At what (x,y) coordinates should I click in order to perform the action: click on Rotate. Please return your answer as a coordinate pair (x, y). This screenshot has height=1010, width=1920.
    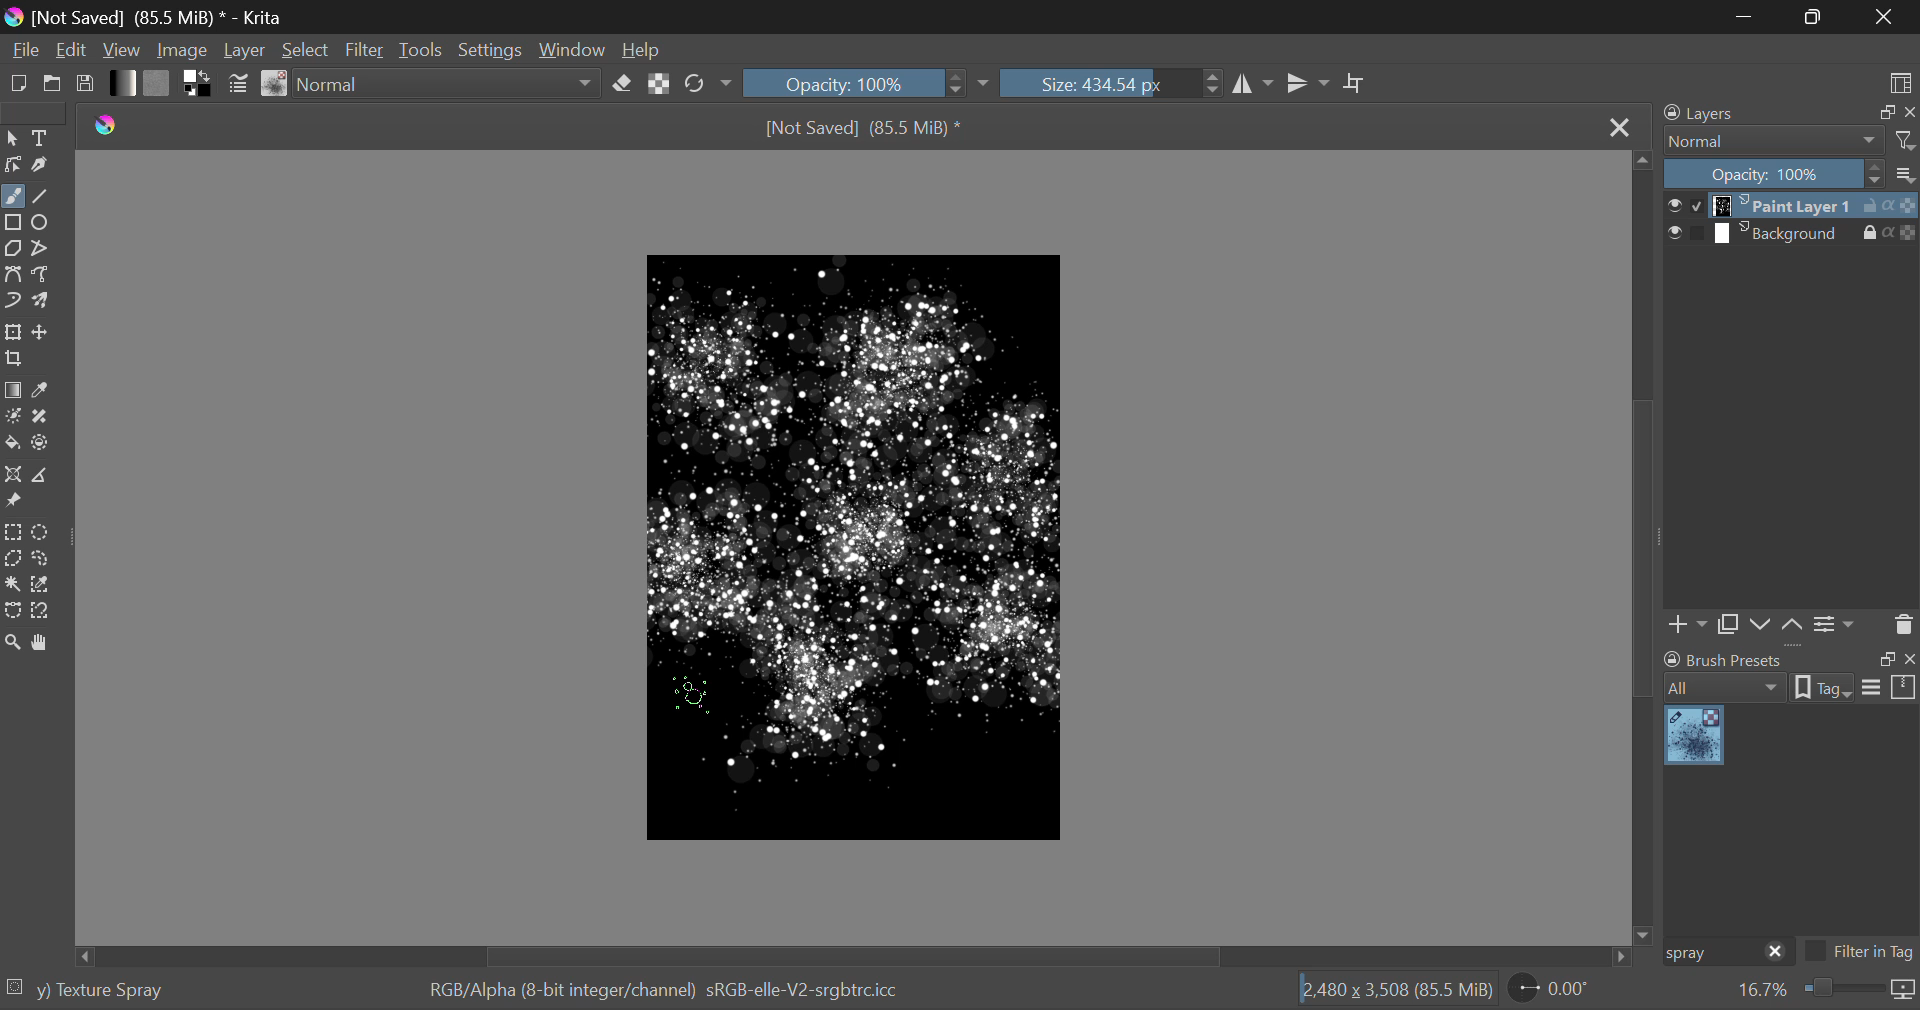
    Looking at the image, I should click on (710, 84).